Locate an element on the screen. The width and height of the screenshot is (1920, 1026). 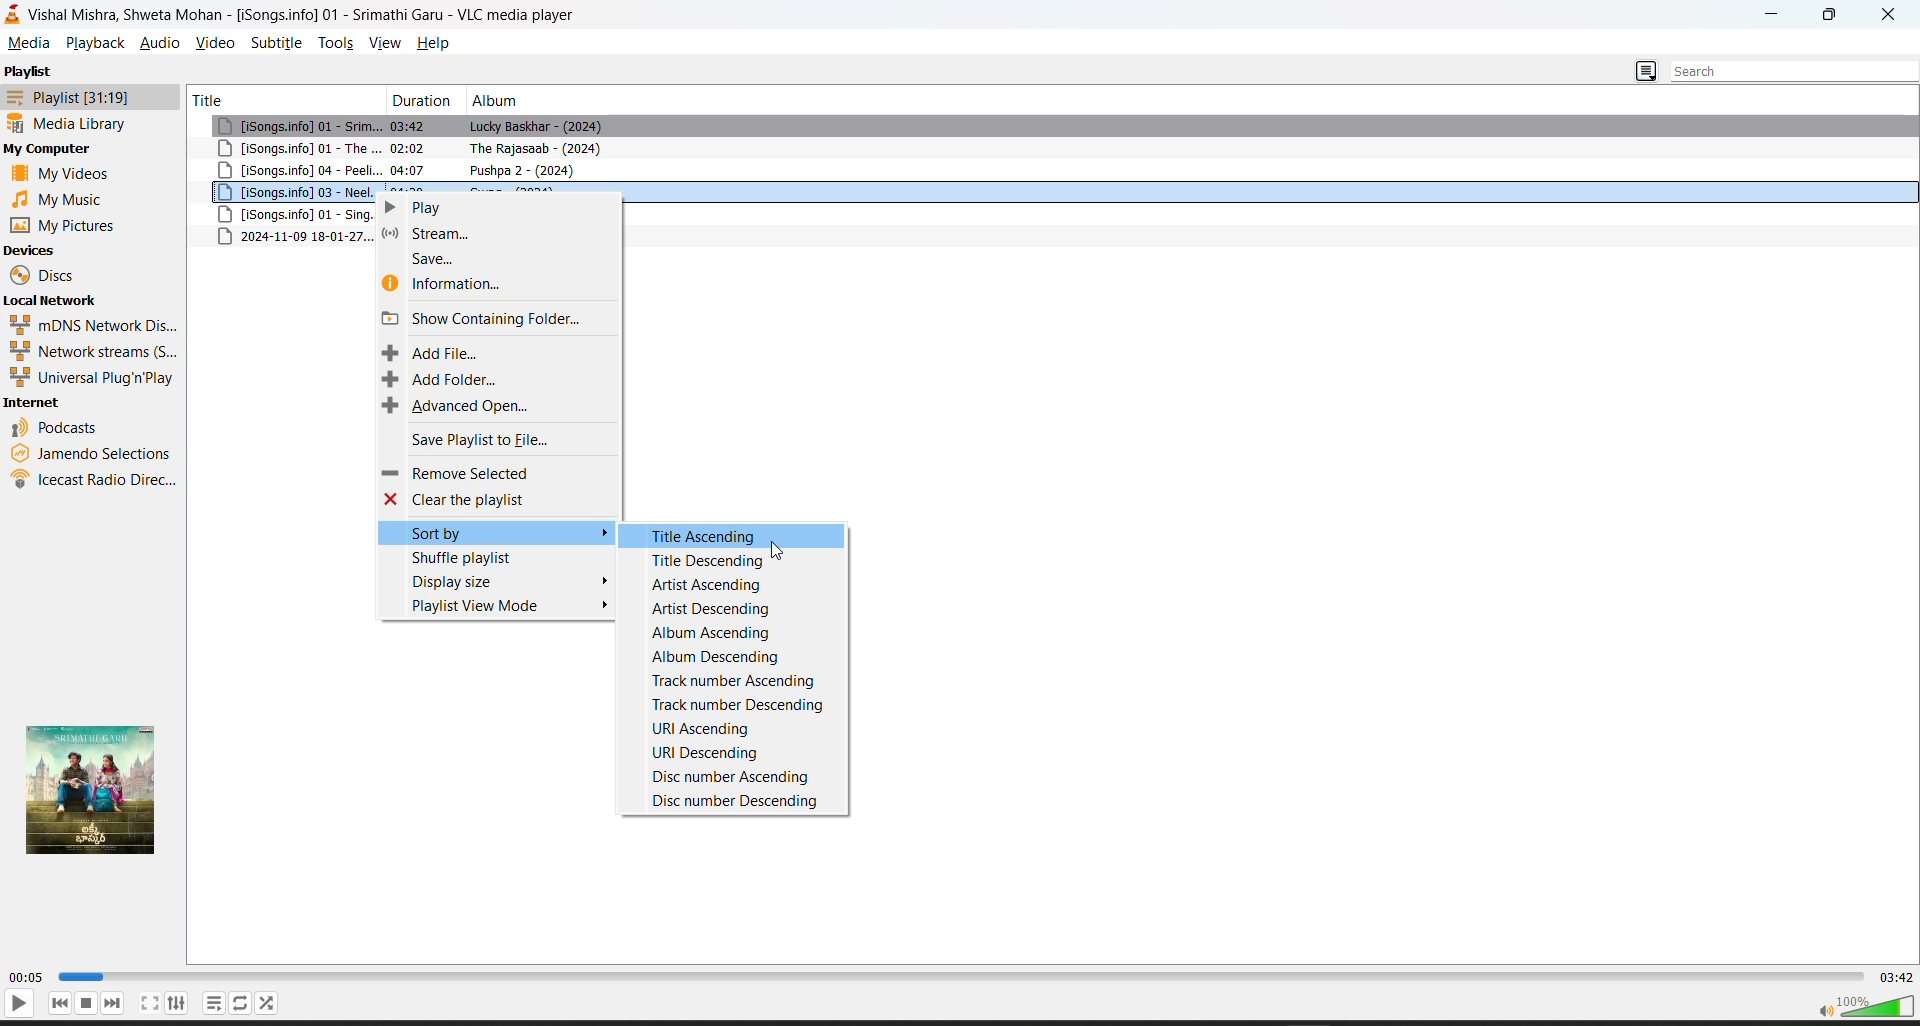
audio is located at coordinates (162, 40).